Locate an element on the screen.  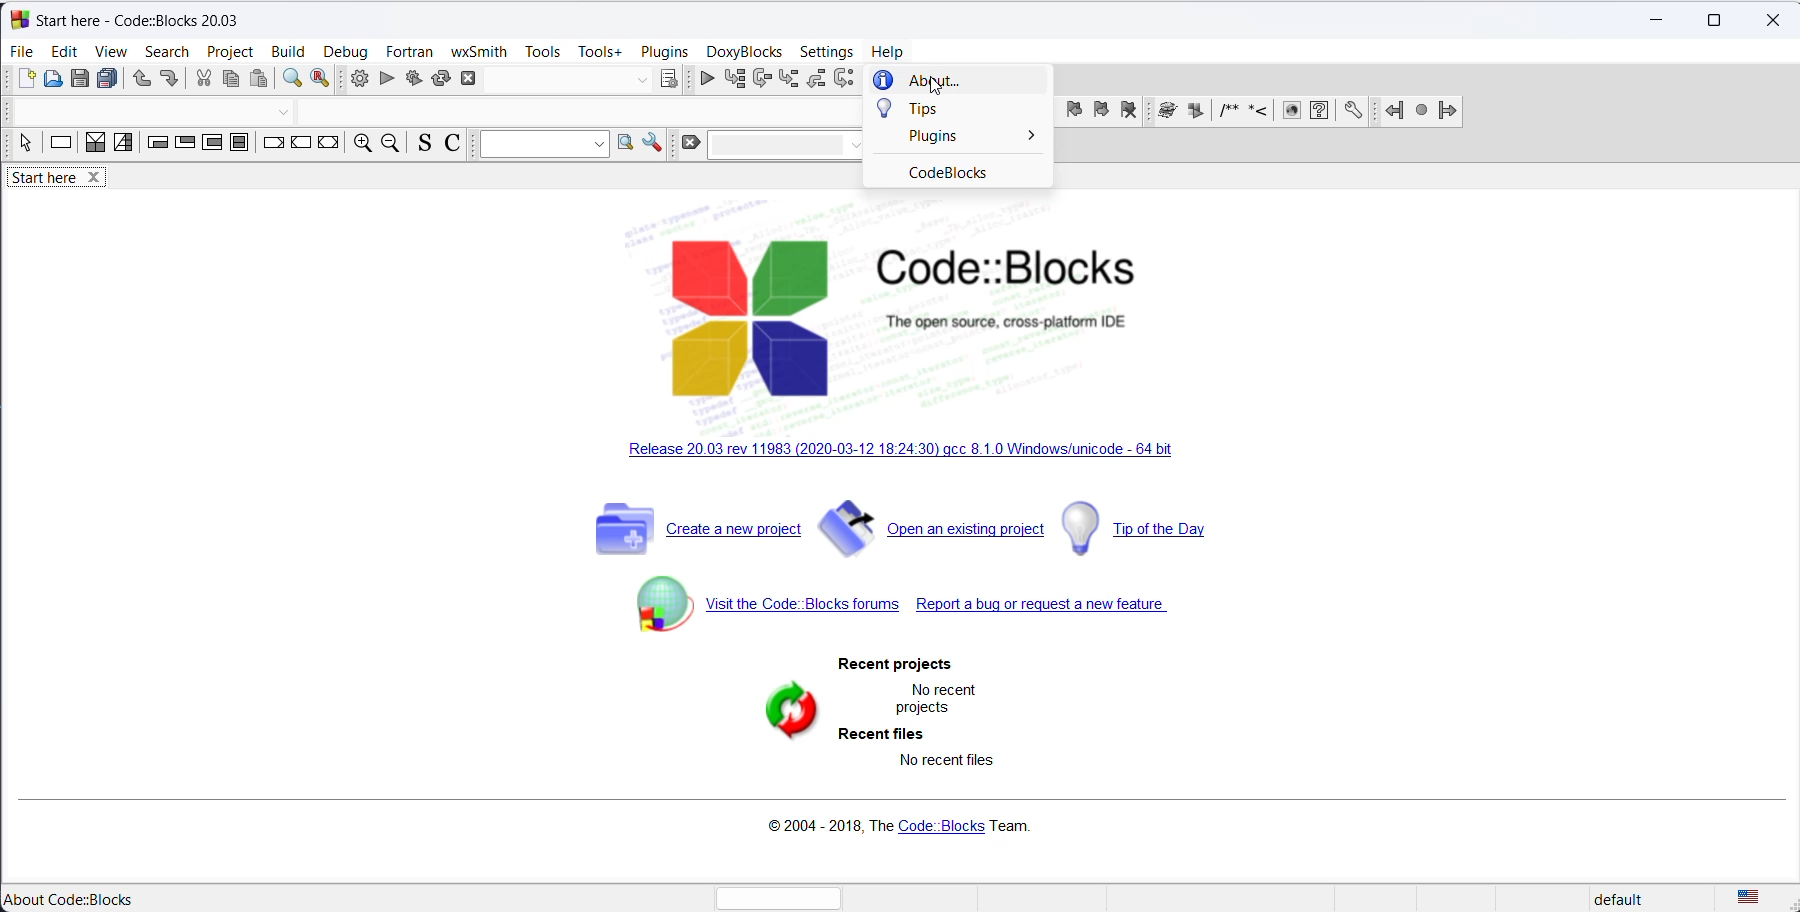
decision is located at coordinates (89, 145).